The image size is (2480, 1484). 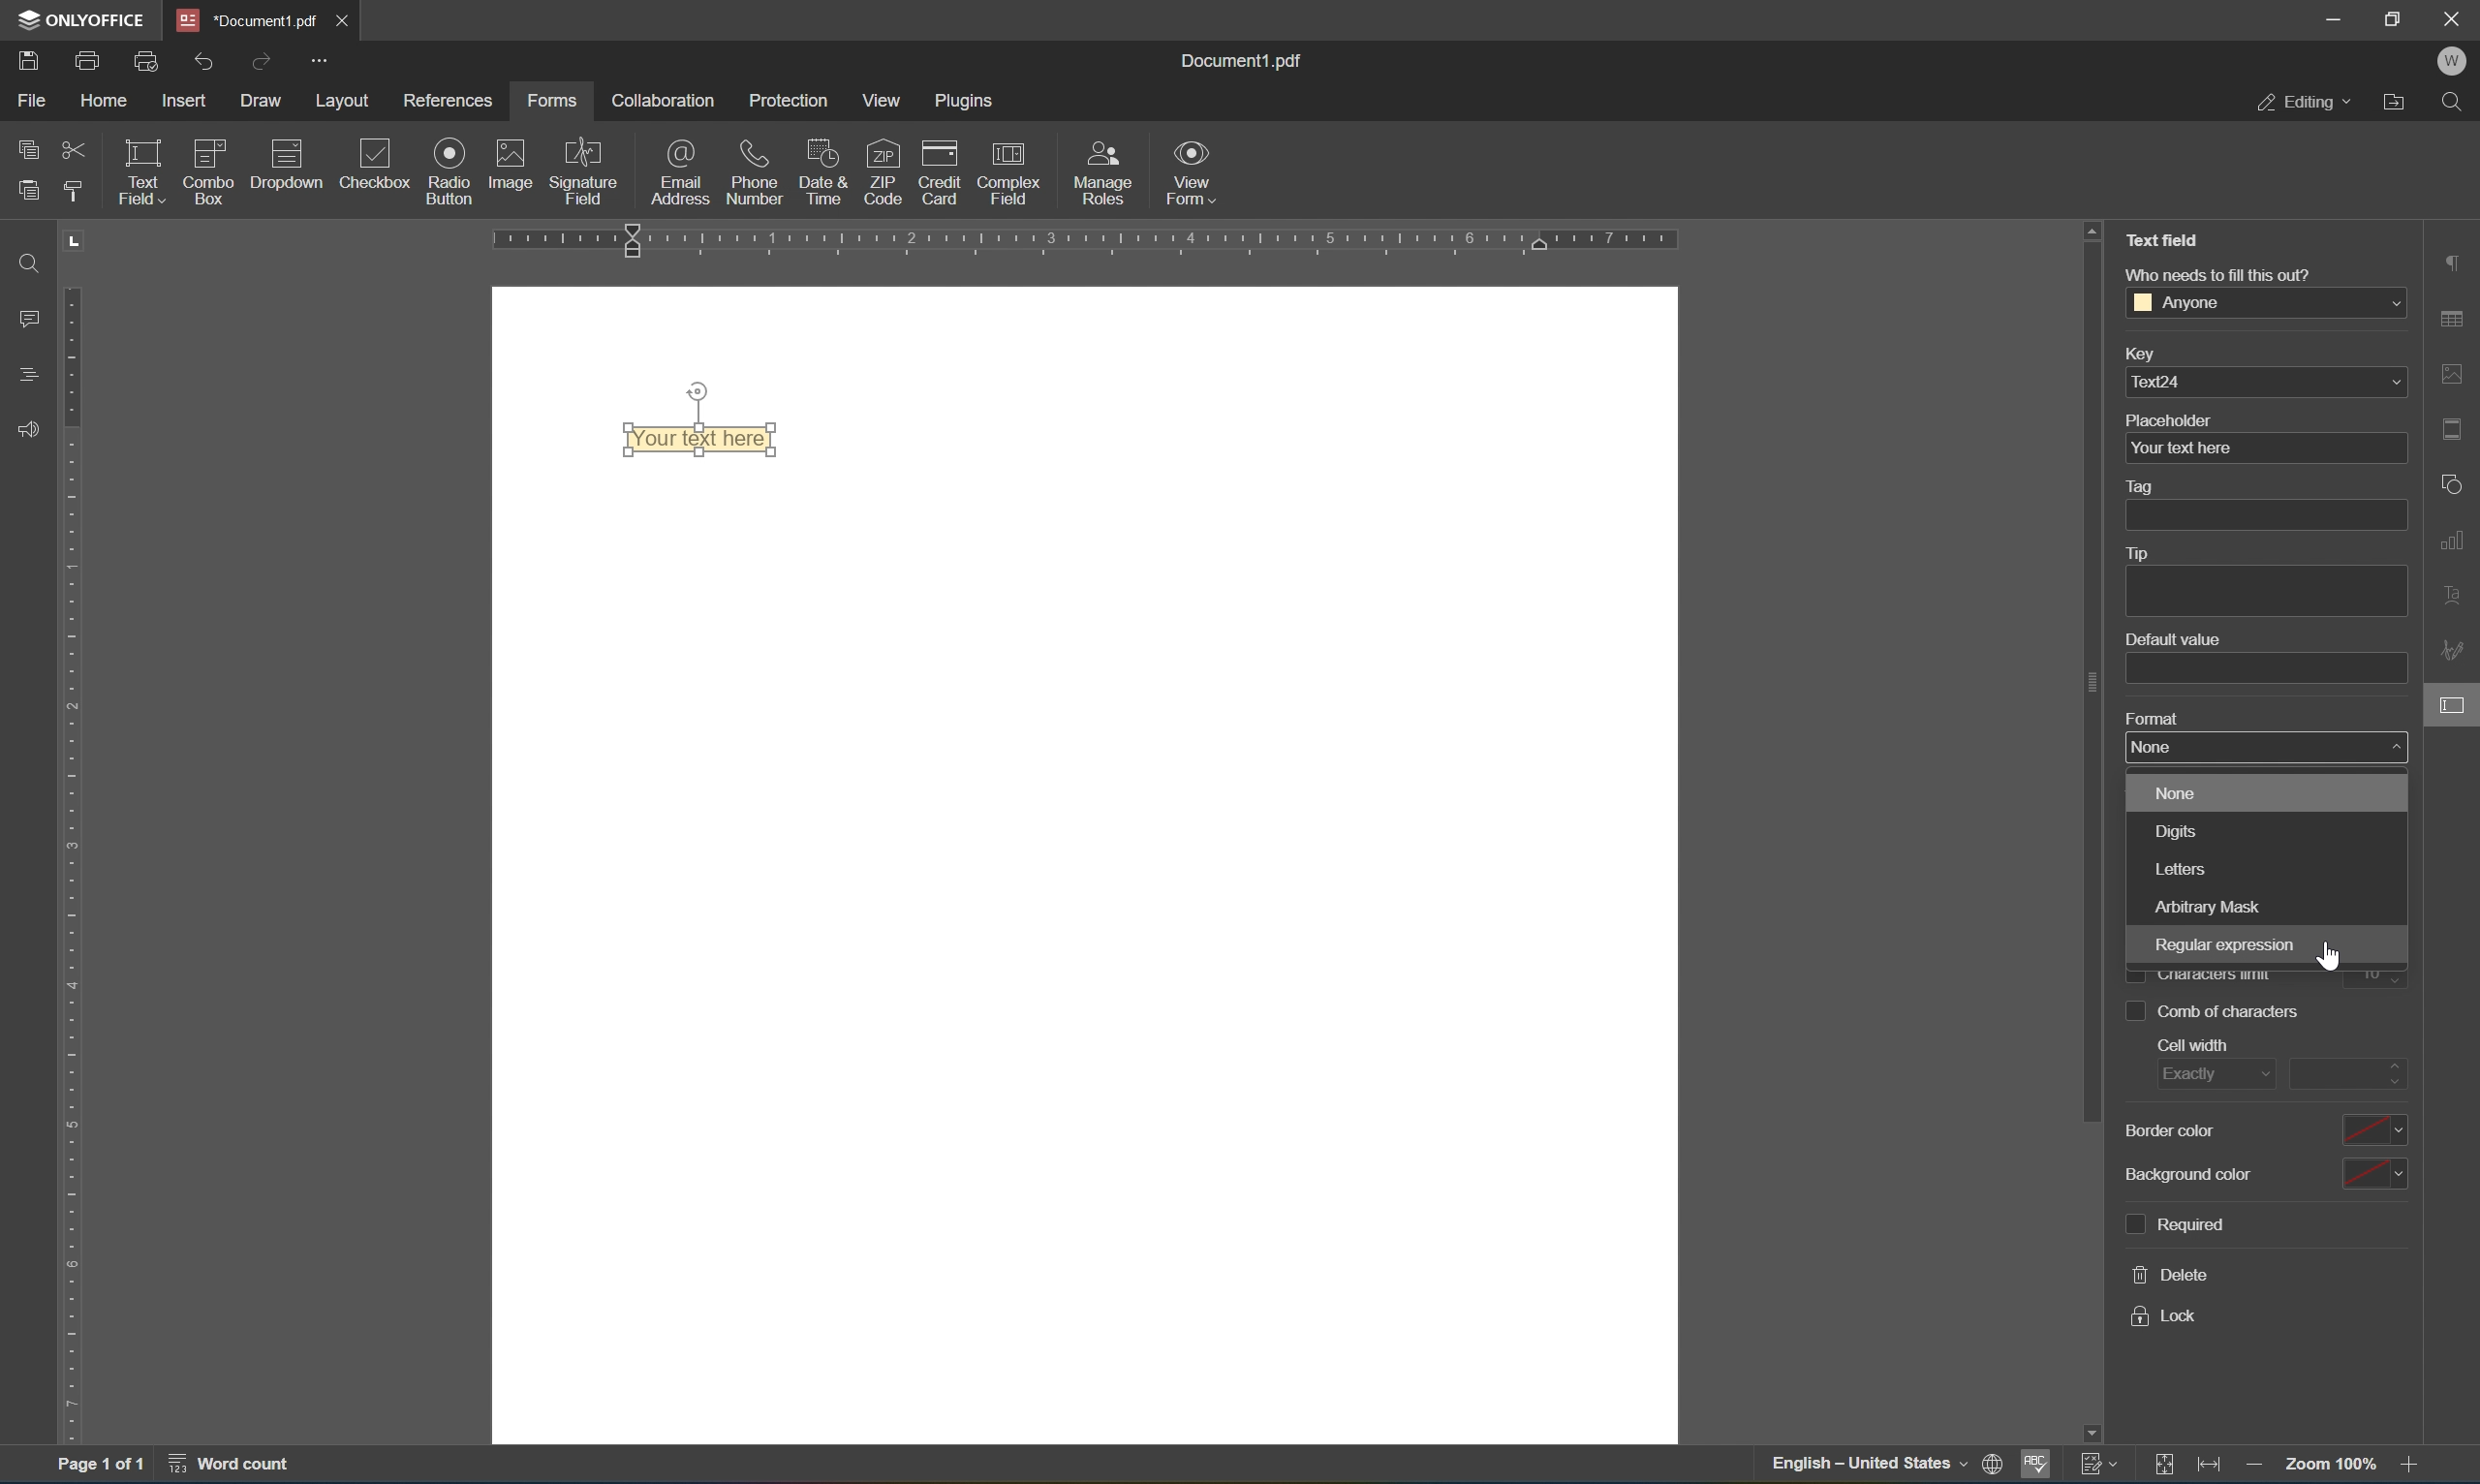 What do you see at coordinates (241, 1466) in the screenshot?
I see `word count` at bounding box center [241, 1466].